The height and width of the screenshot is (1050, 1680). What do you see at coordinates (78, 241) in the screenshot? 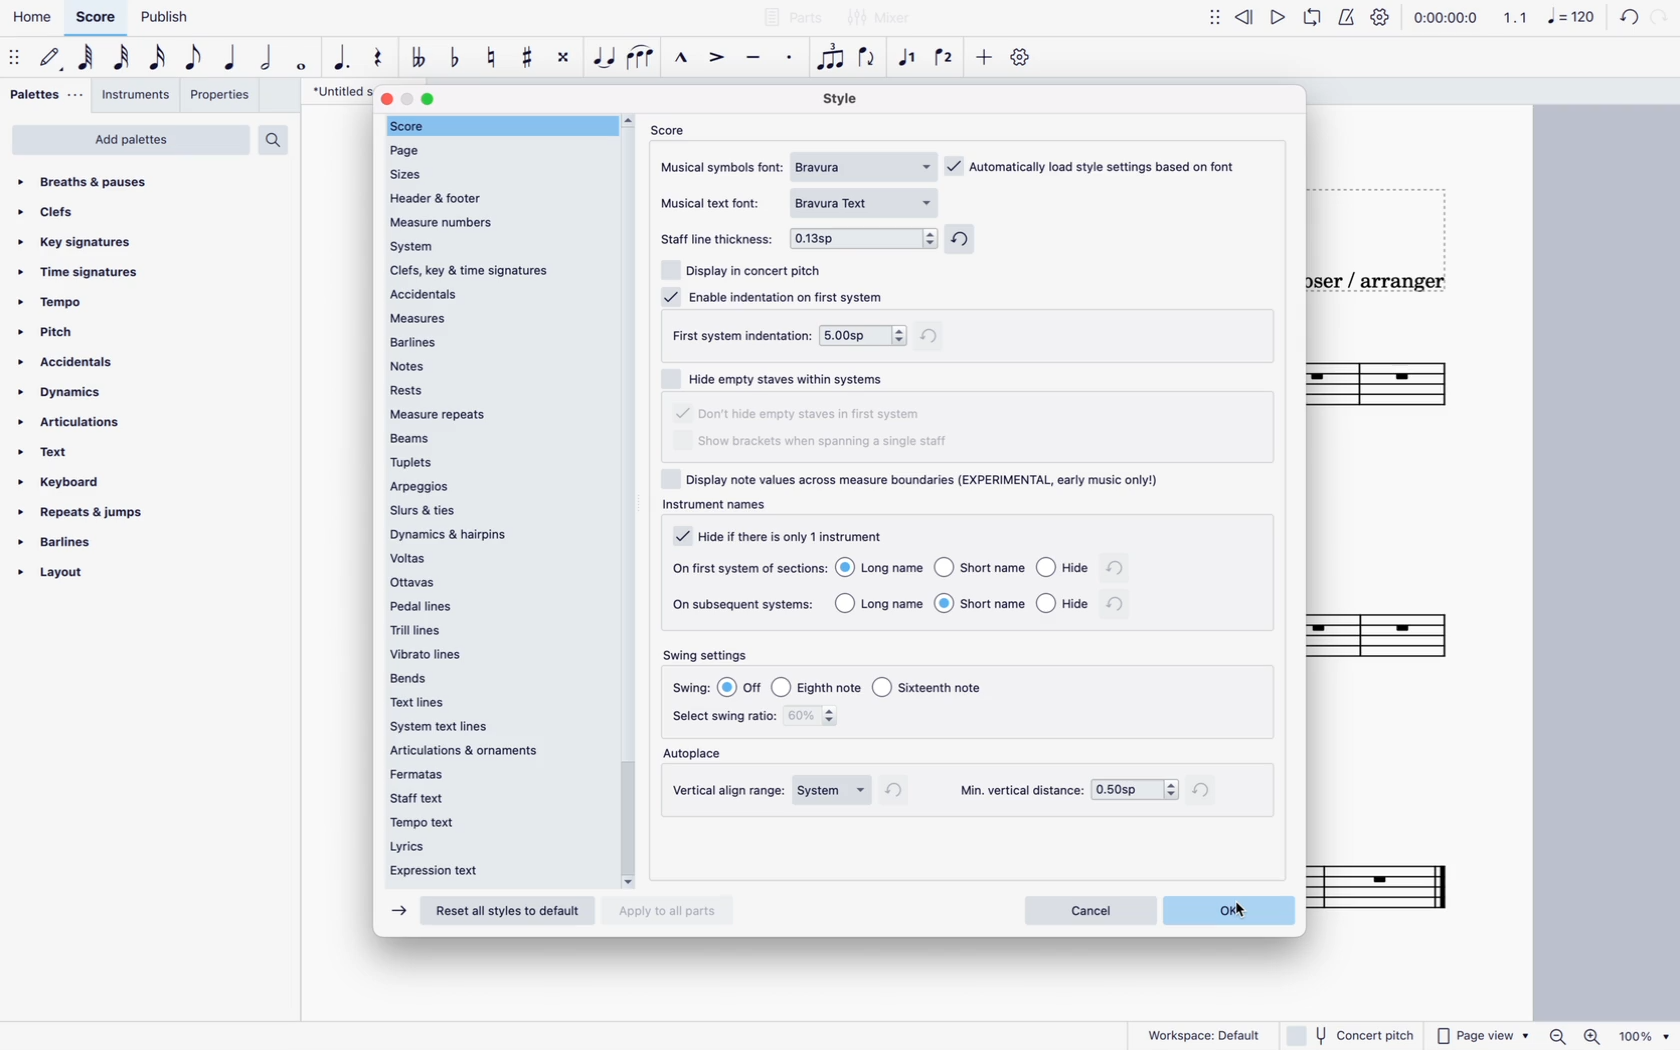
I see `key signatures` at bounding box center [78, 241].